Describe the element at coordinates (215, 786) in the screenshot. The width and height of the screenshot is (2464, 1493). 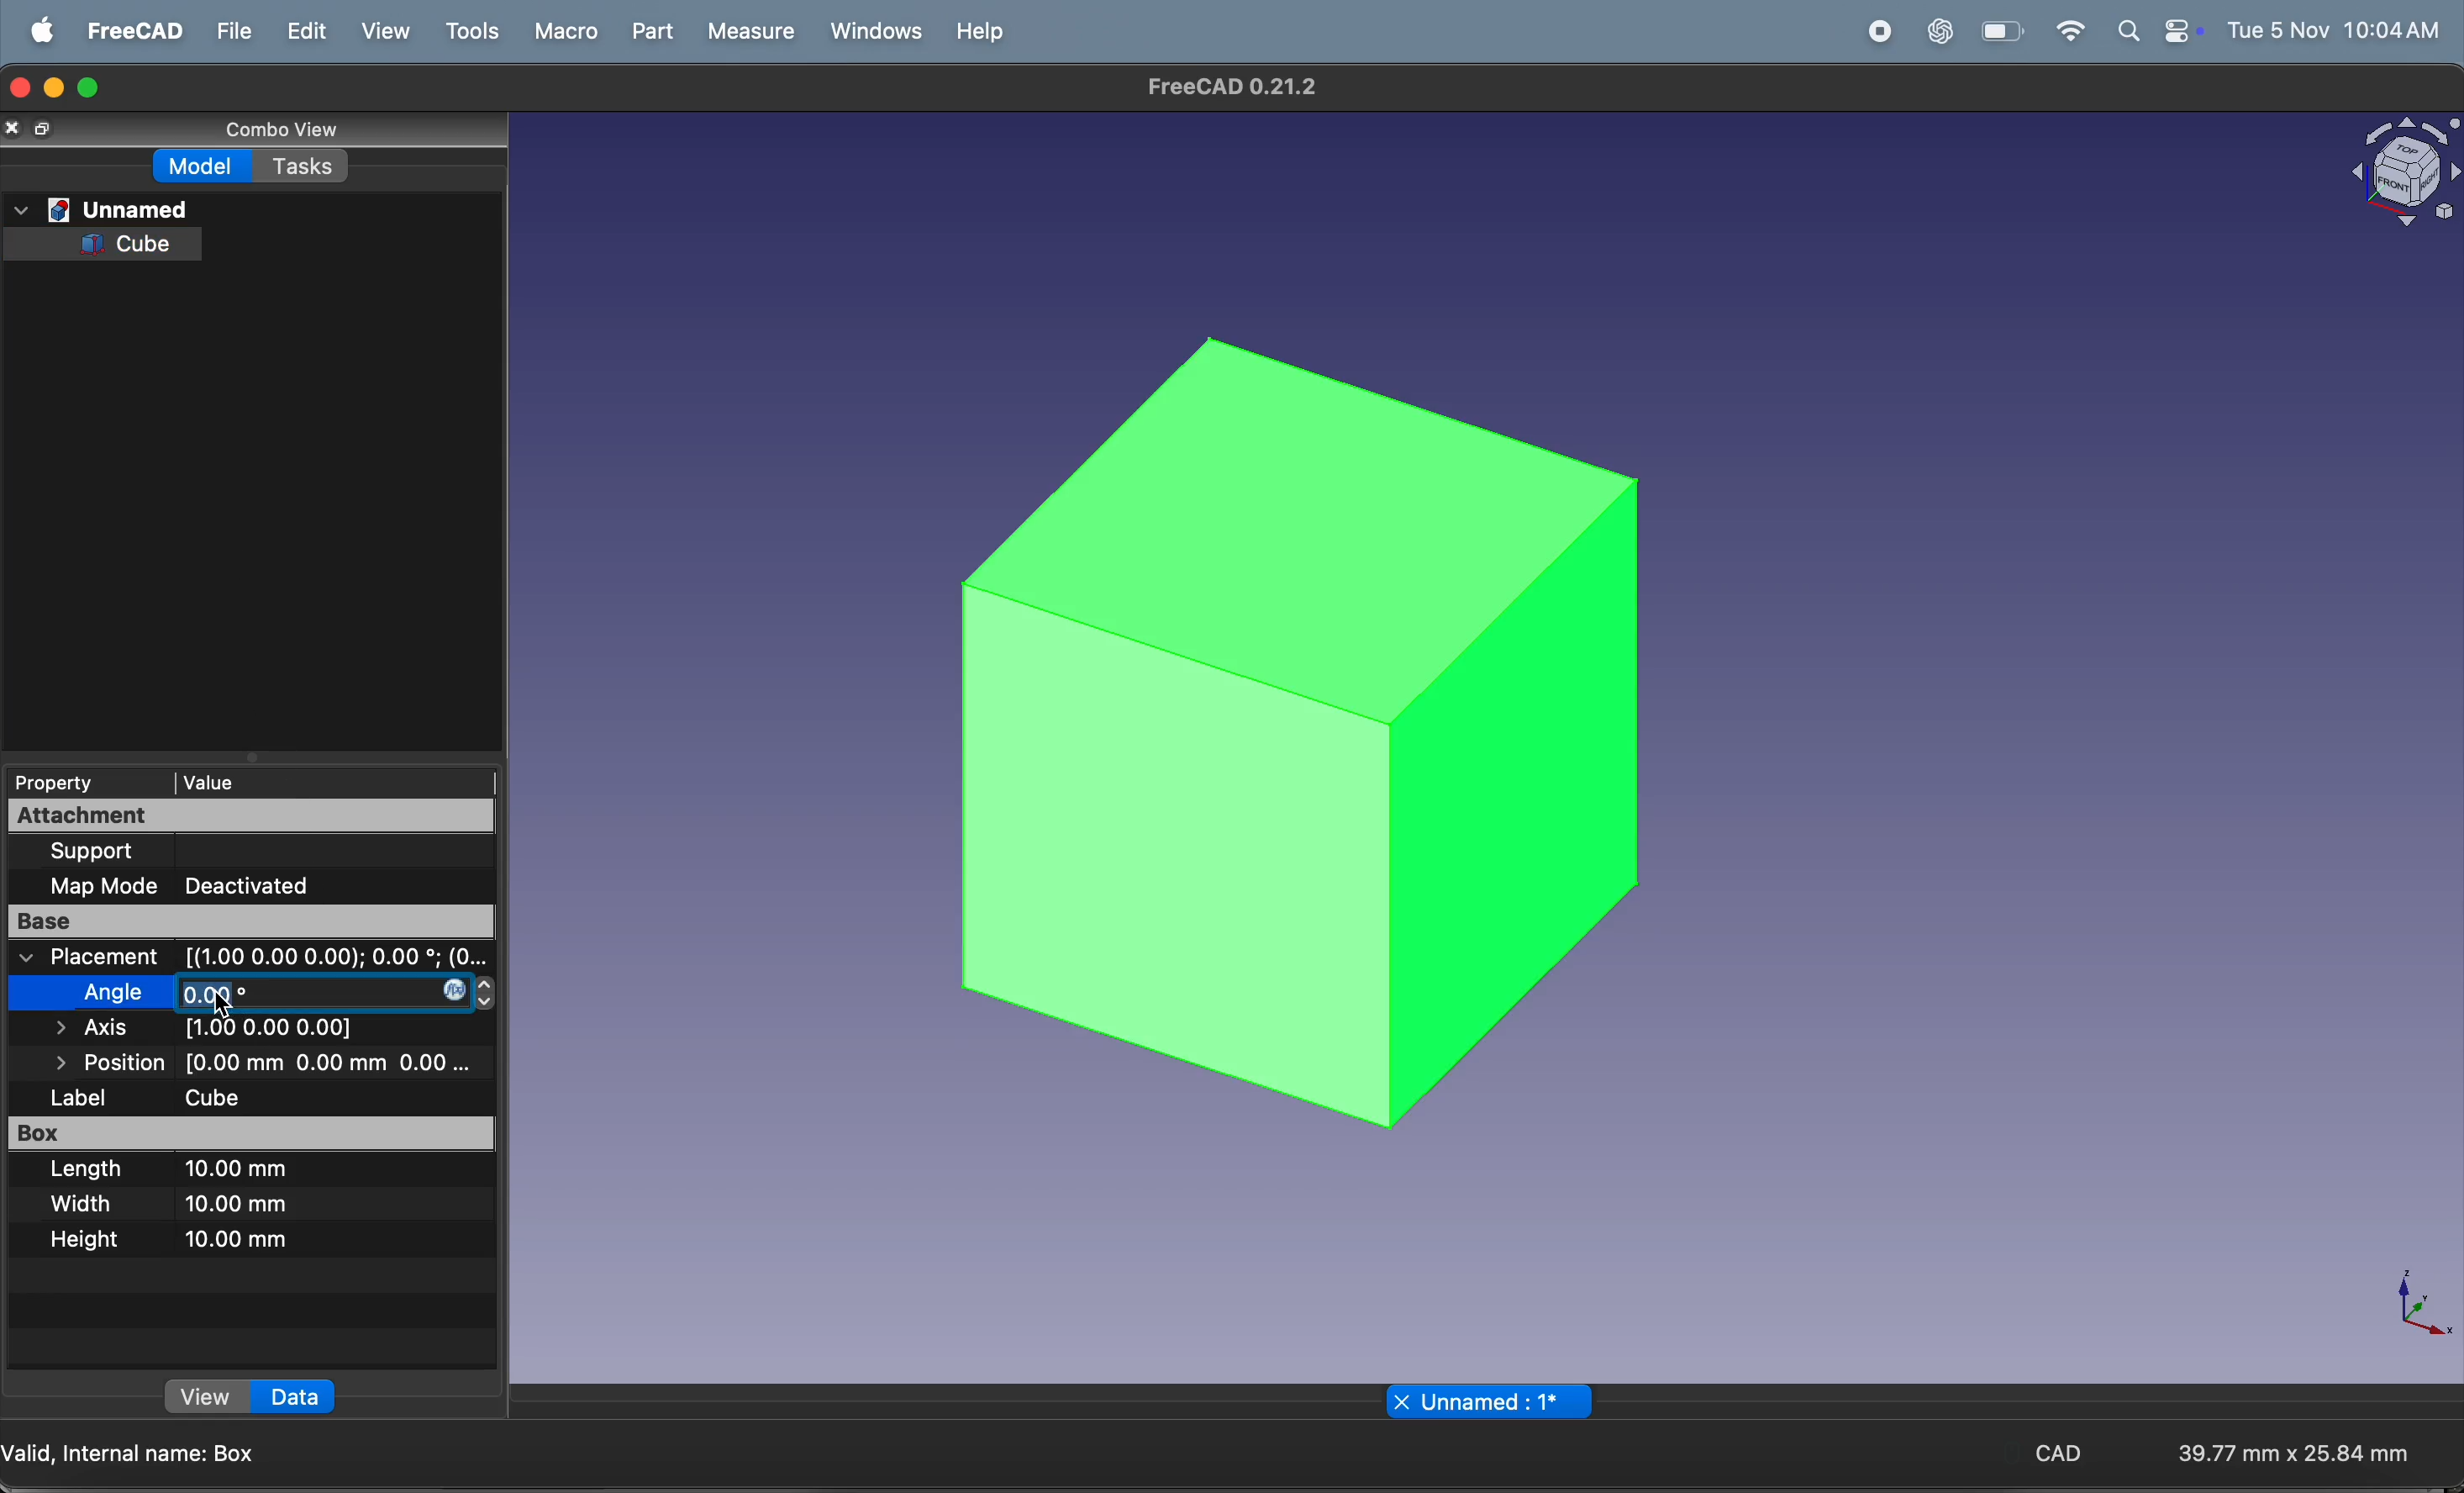
I see `| Value` at that location.